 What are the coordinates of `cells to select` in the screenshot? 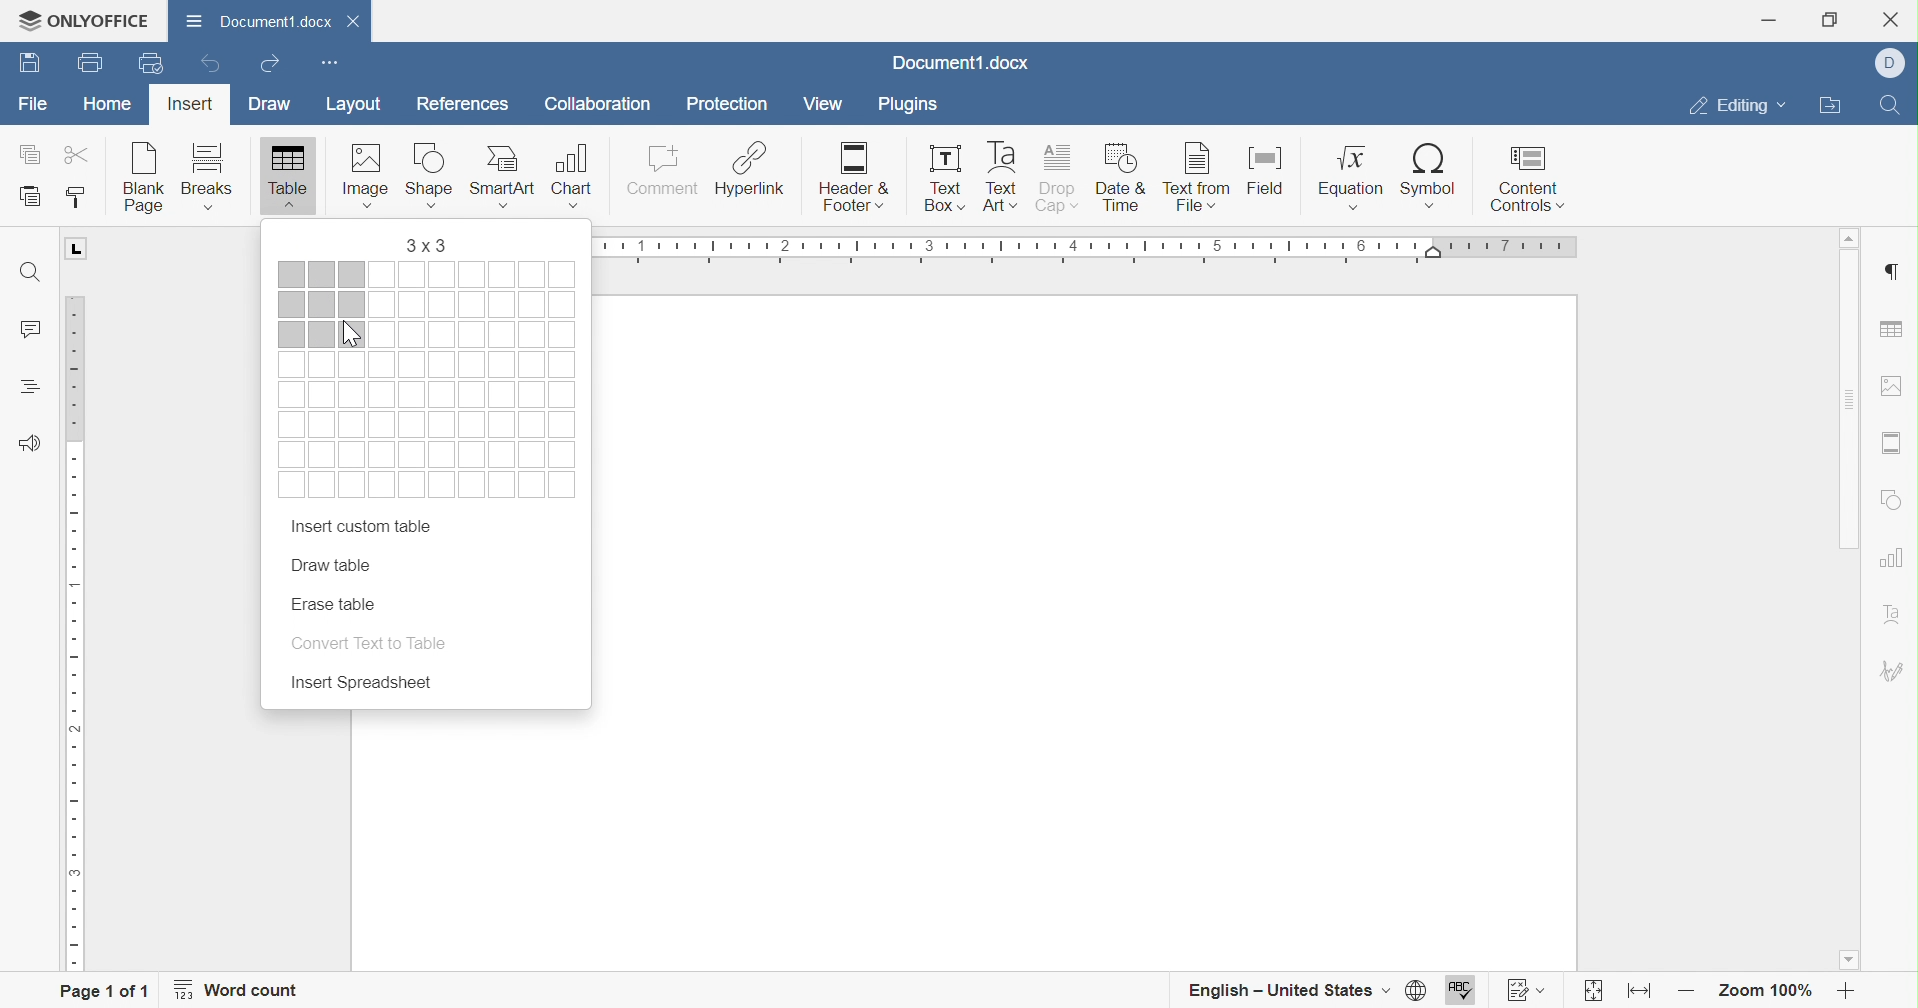 It's located at (429, 427).